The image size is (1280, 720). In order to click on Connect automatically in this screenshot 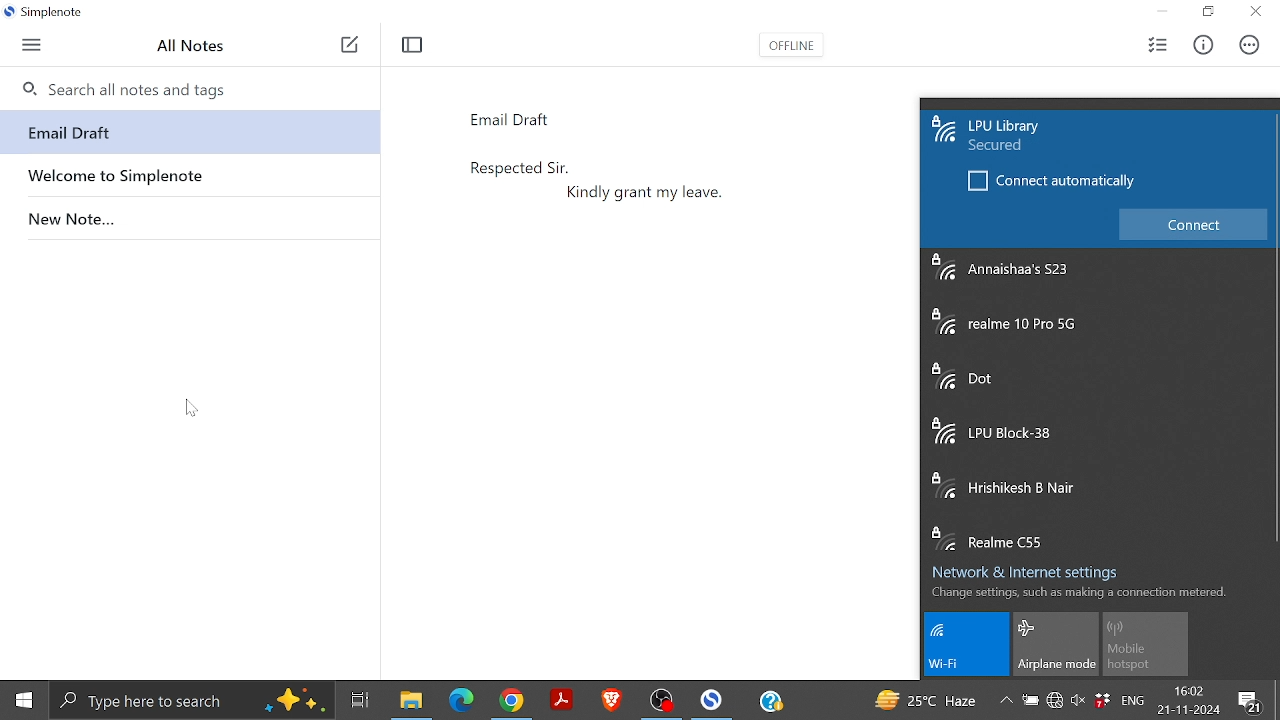, I will do `click(1051, 187)`.